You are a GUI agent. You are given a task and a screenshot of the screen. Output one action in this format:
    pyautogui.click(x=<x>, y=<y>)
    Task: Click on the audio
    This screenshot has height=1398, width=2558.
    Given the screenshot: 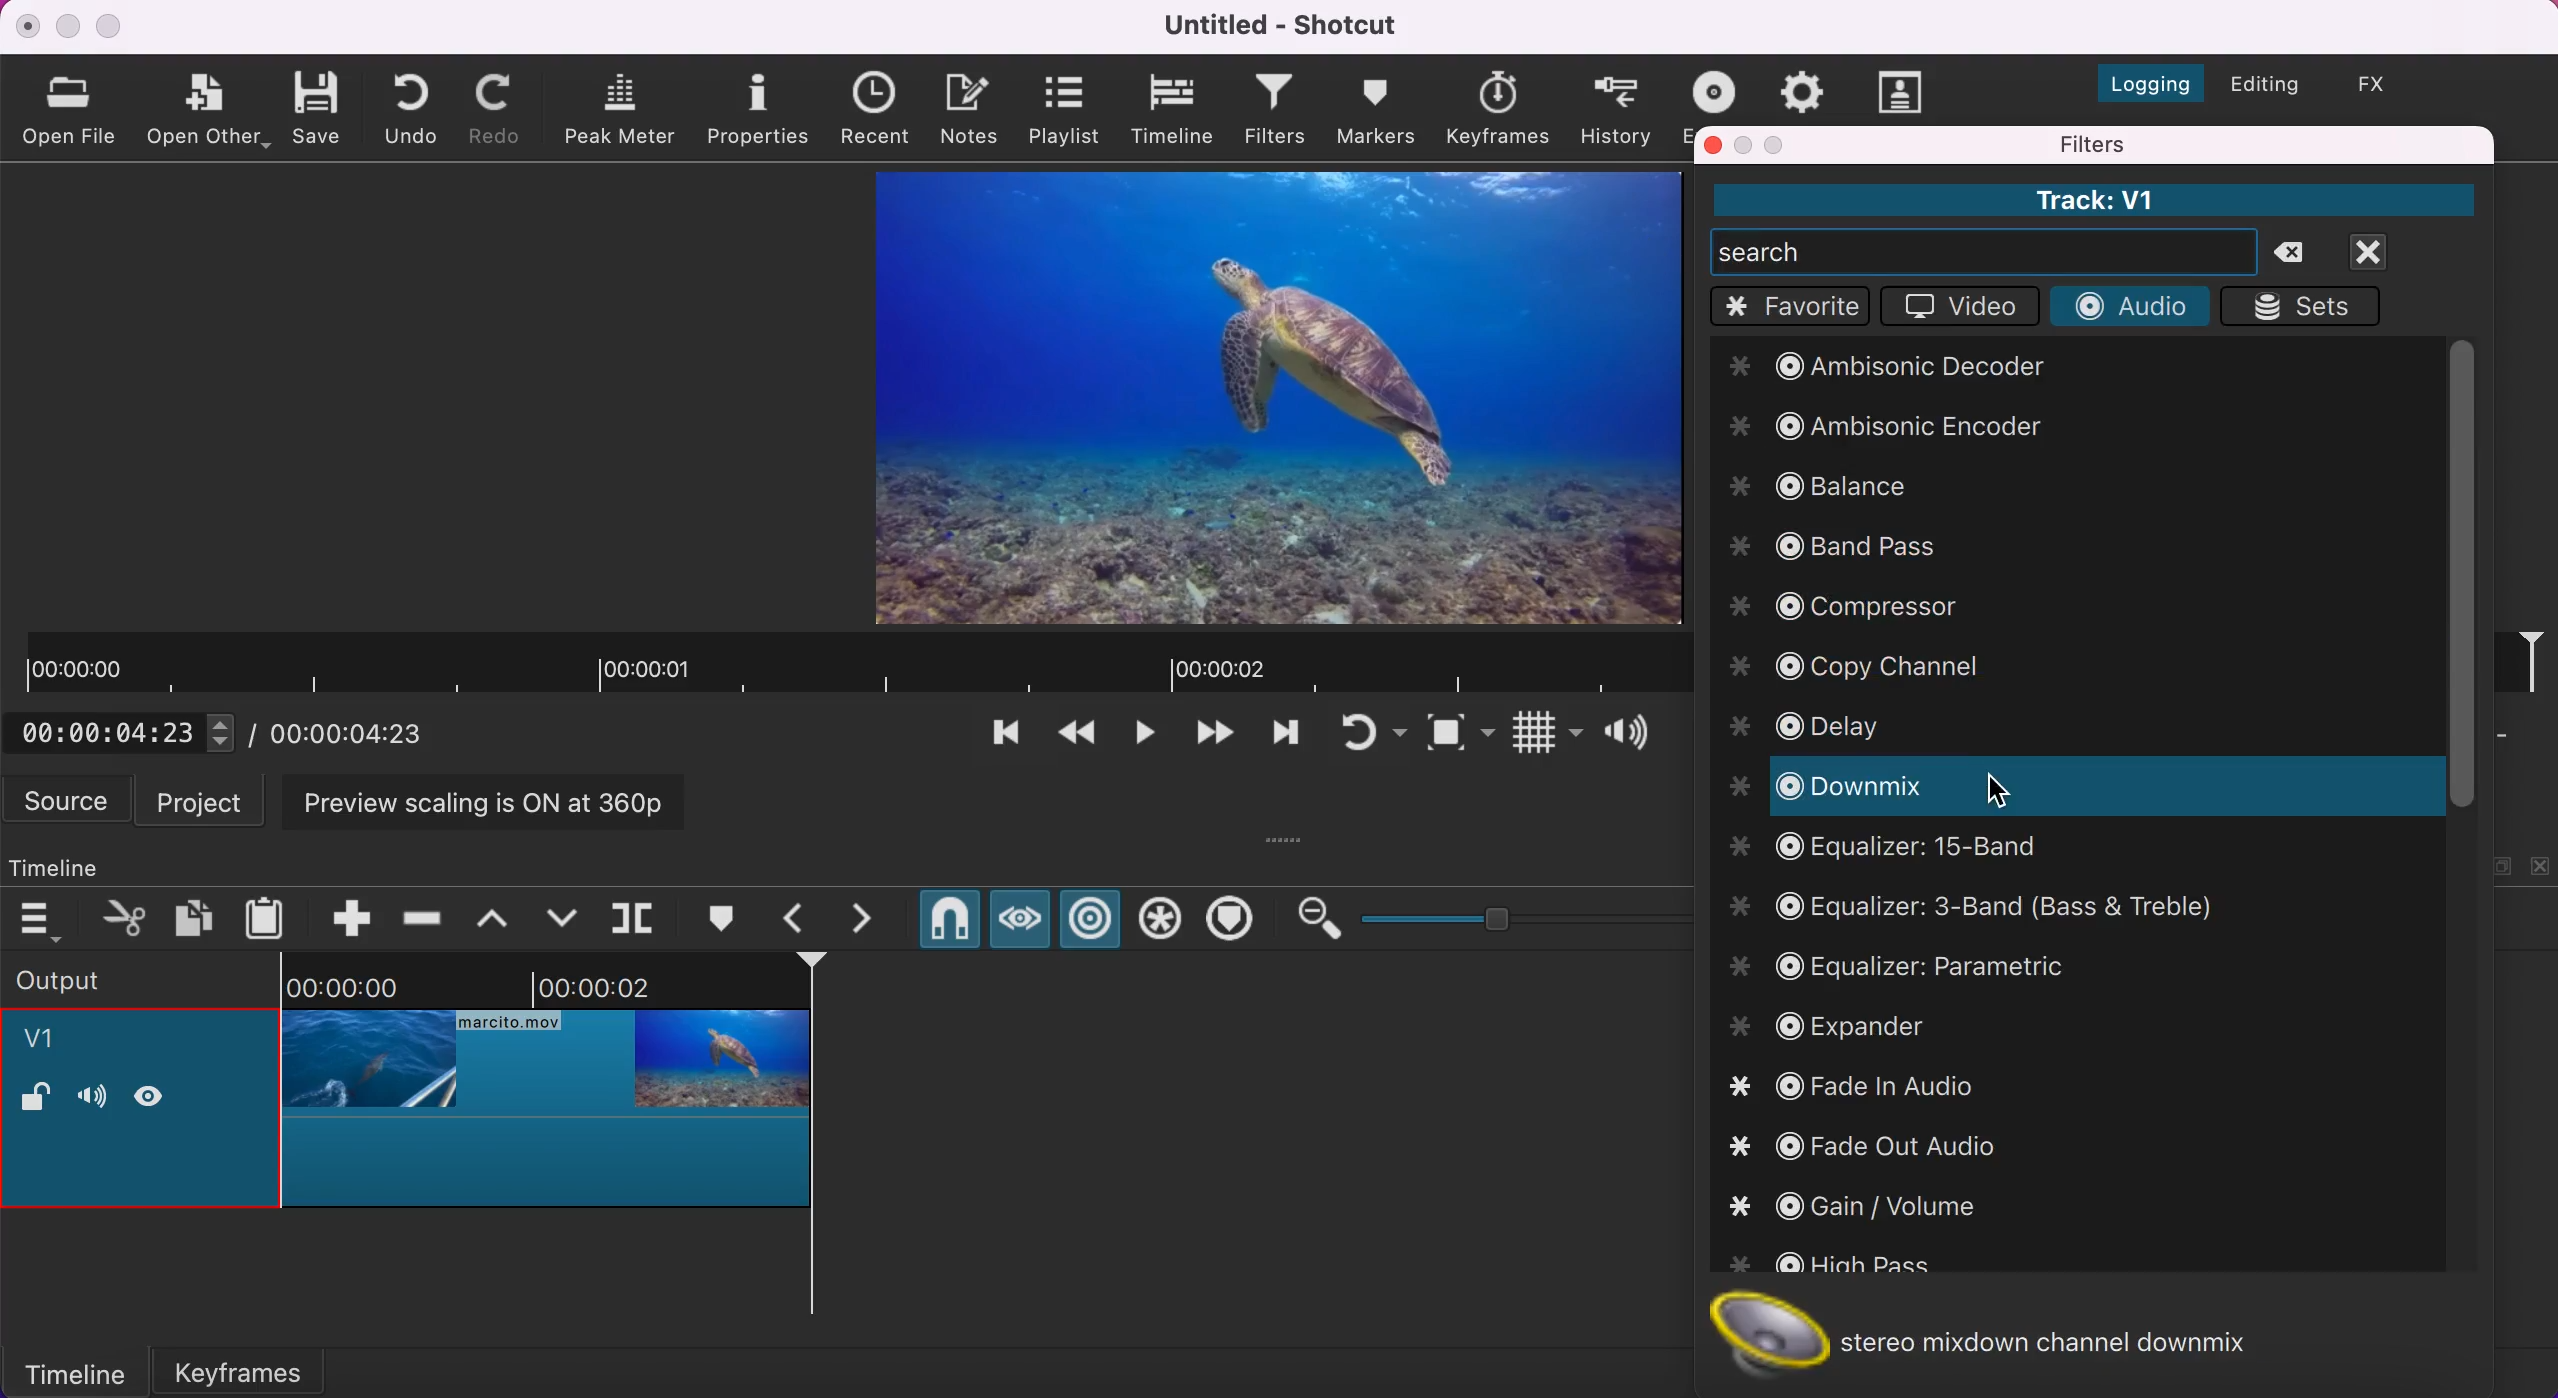 What is the action you would take?
    pyautogui.click(x=2128, y=307)
    